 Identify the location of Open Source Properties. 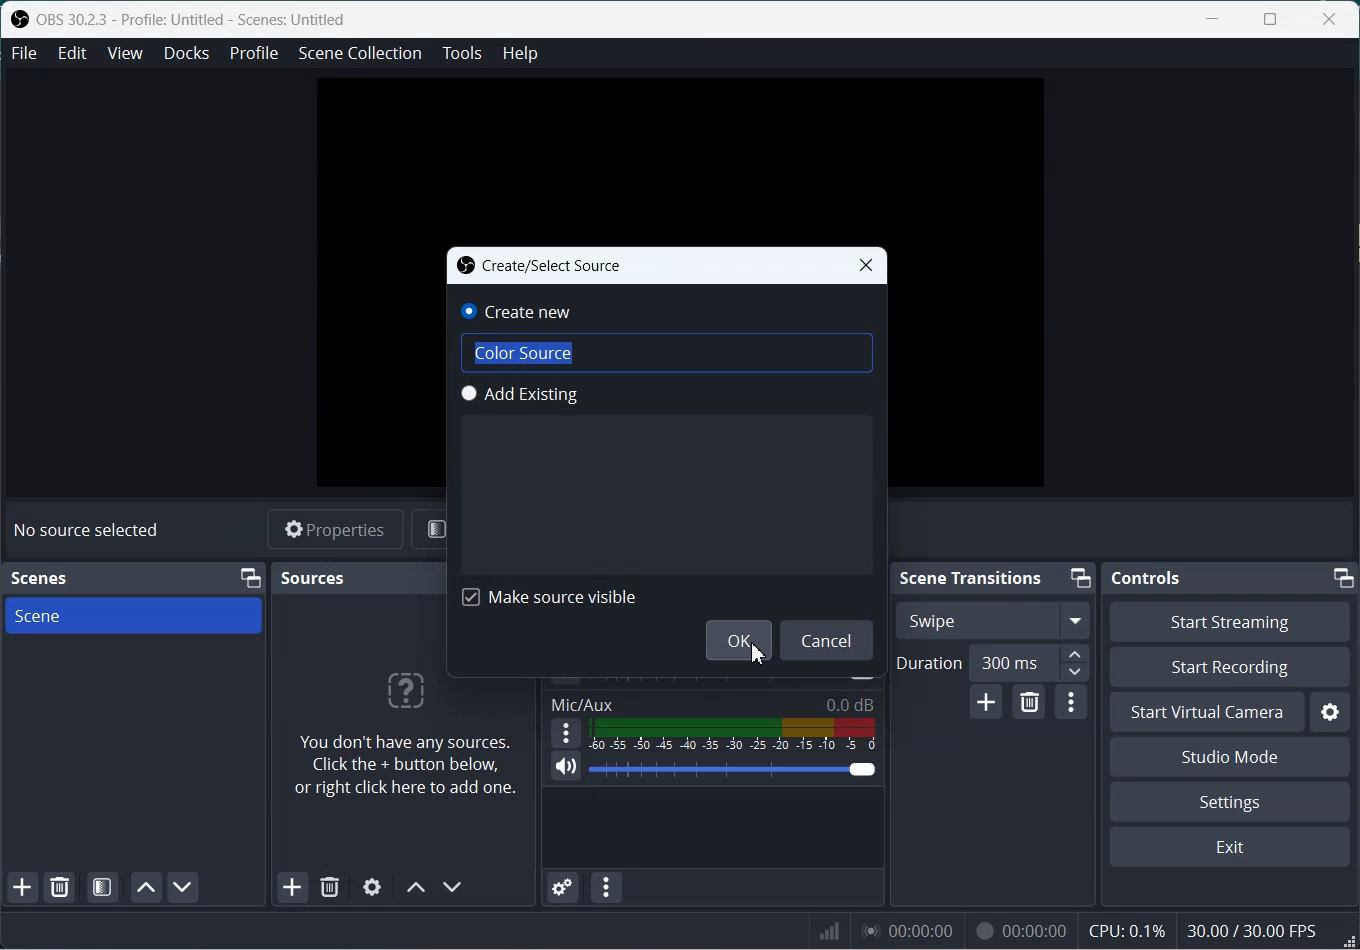
(372, 885).